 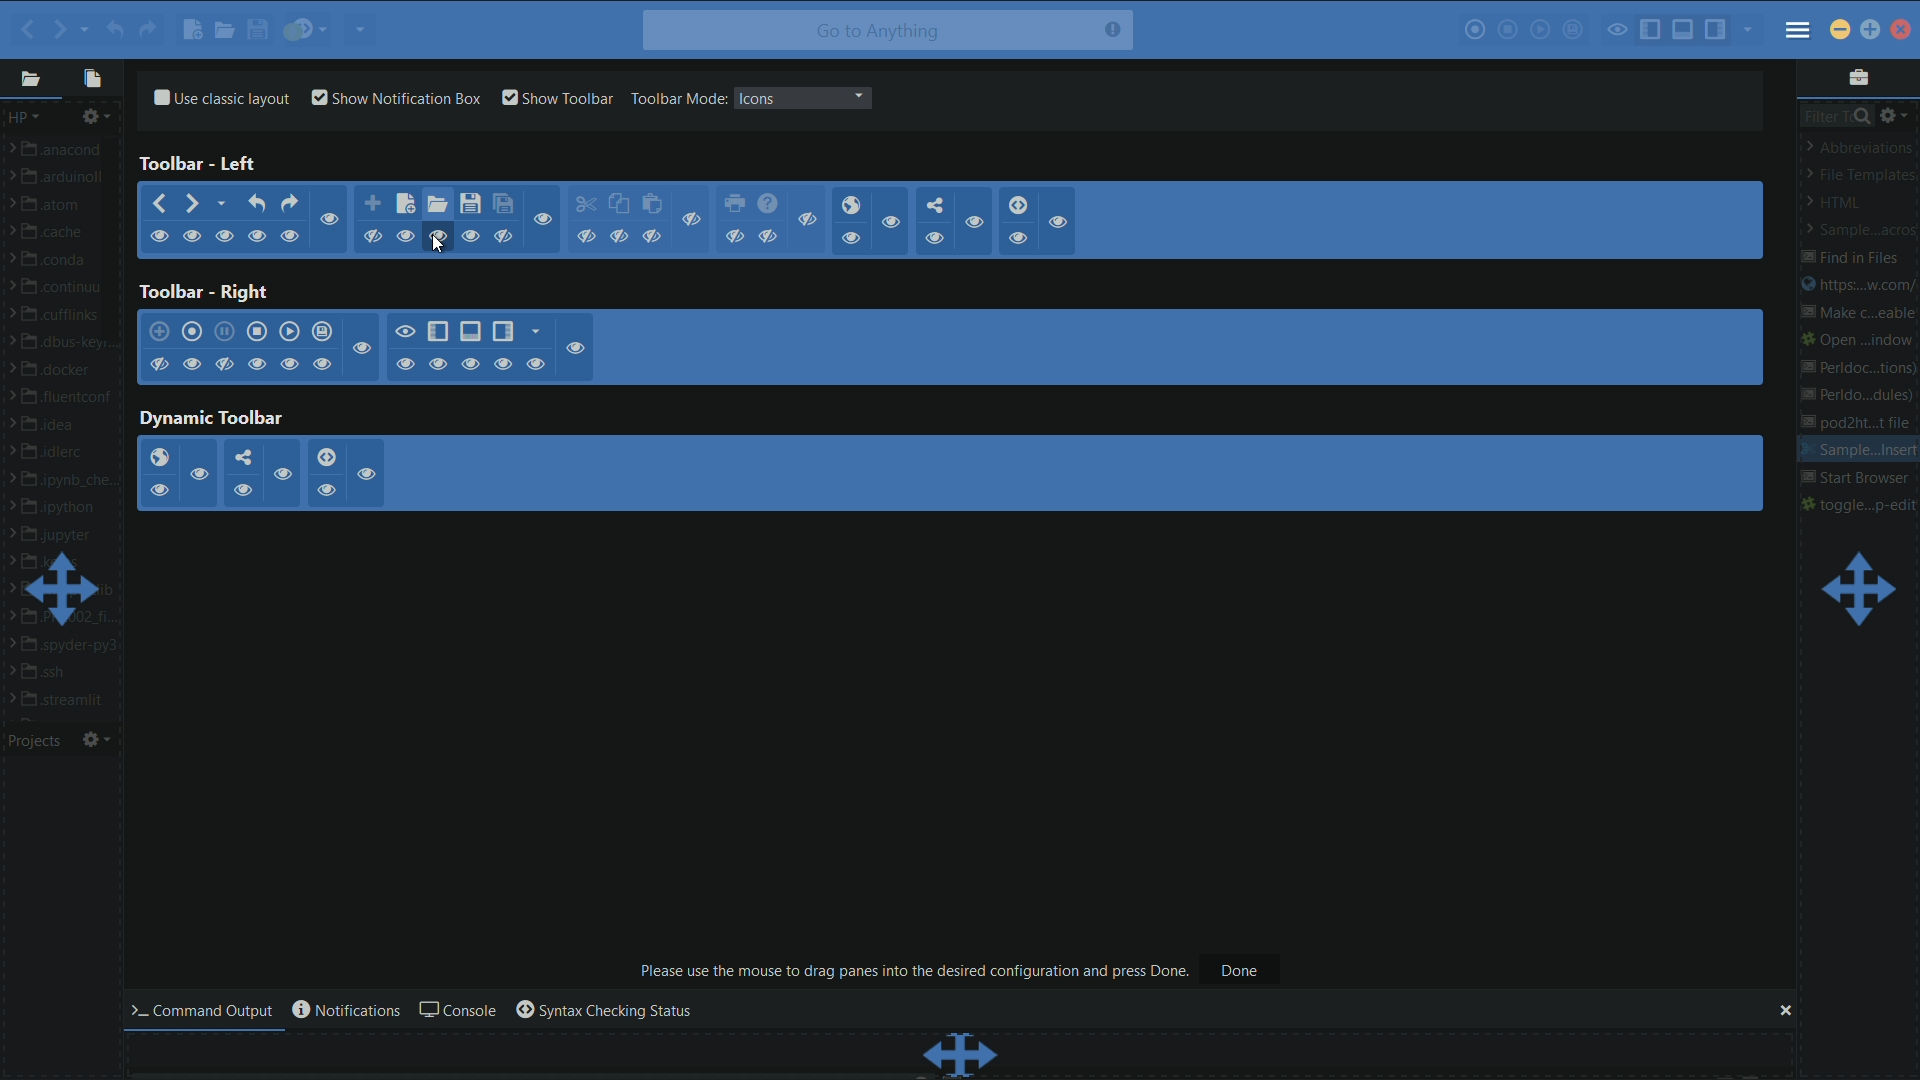 I want to click on hide/show, so click(x=324, y=491).